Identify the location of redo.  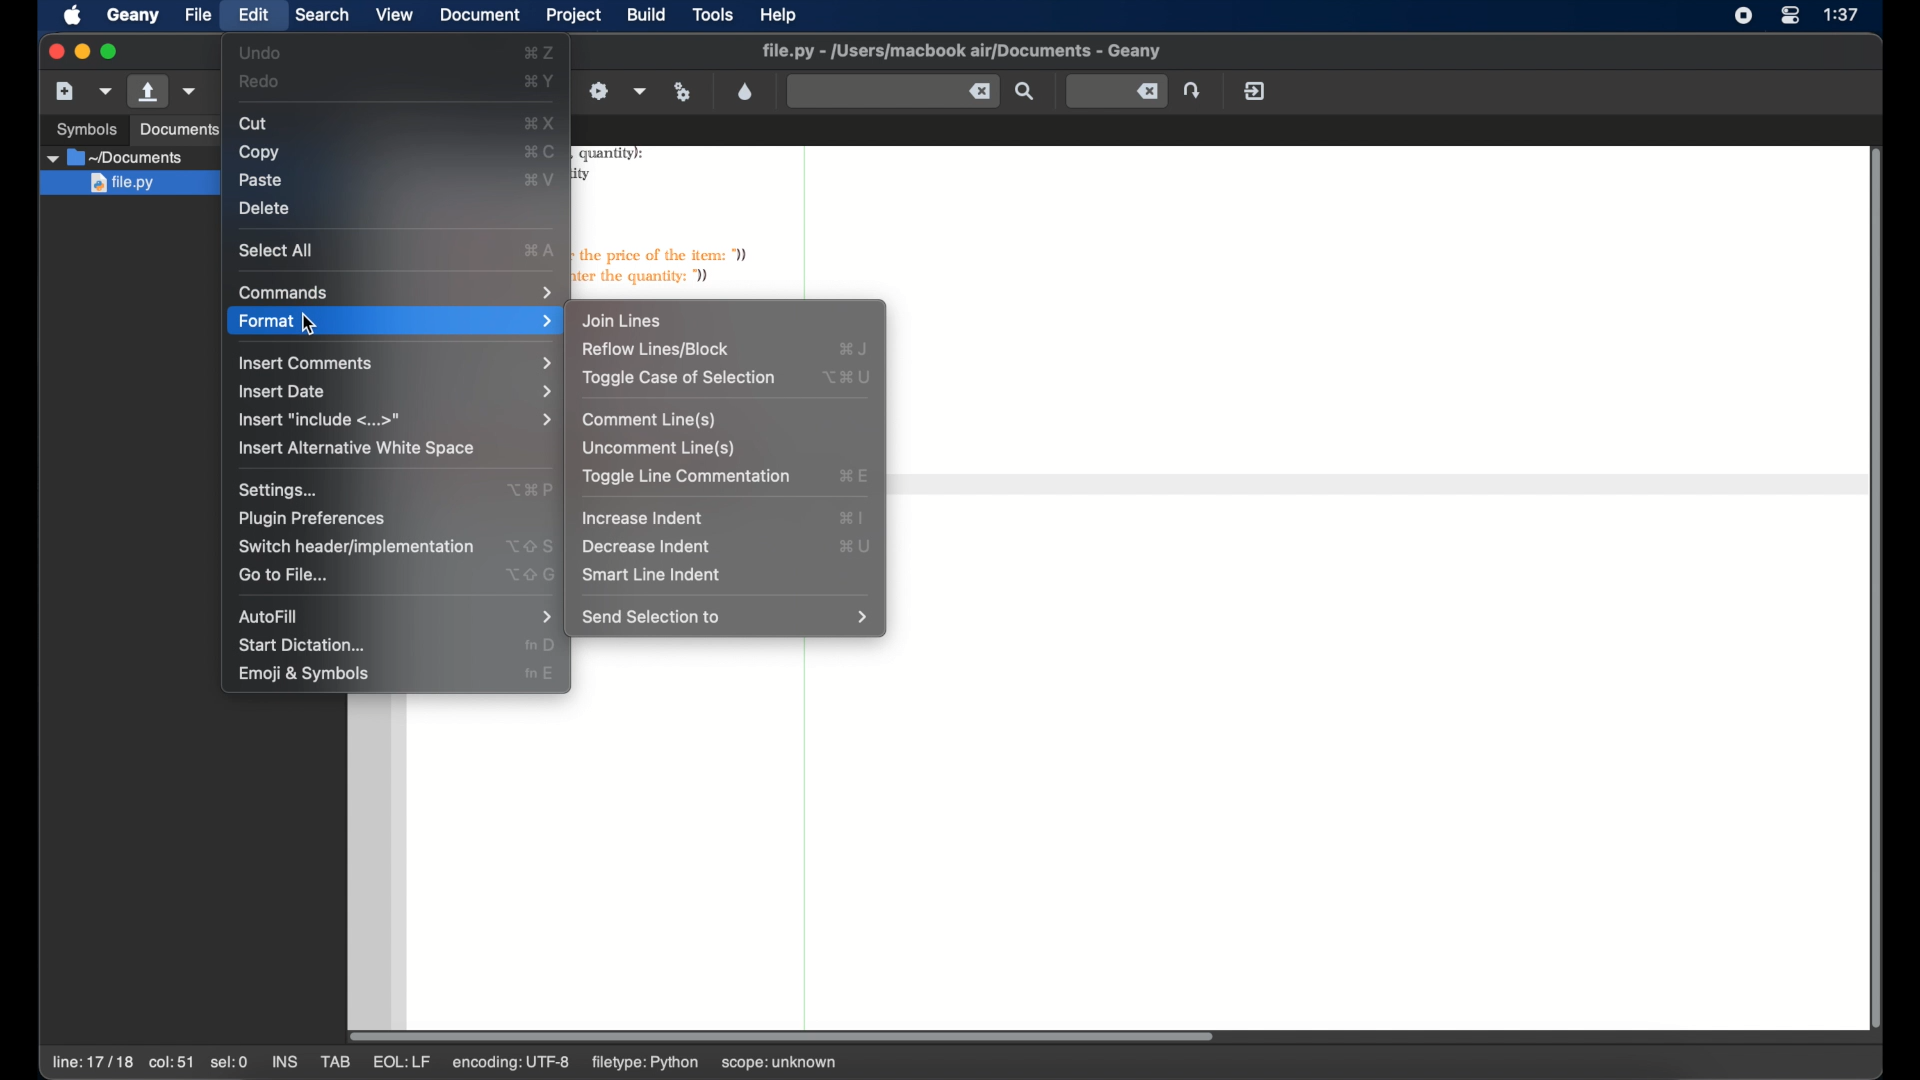
(260, 81).